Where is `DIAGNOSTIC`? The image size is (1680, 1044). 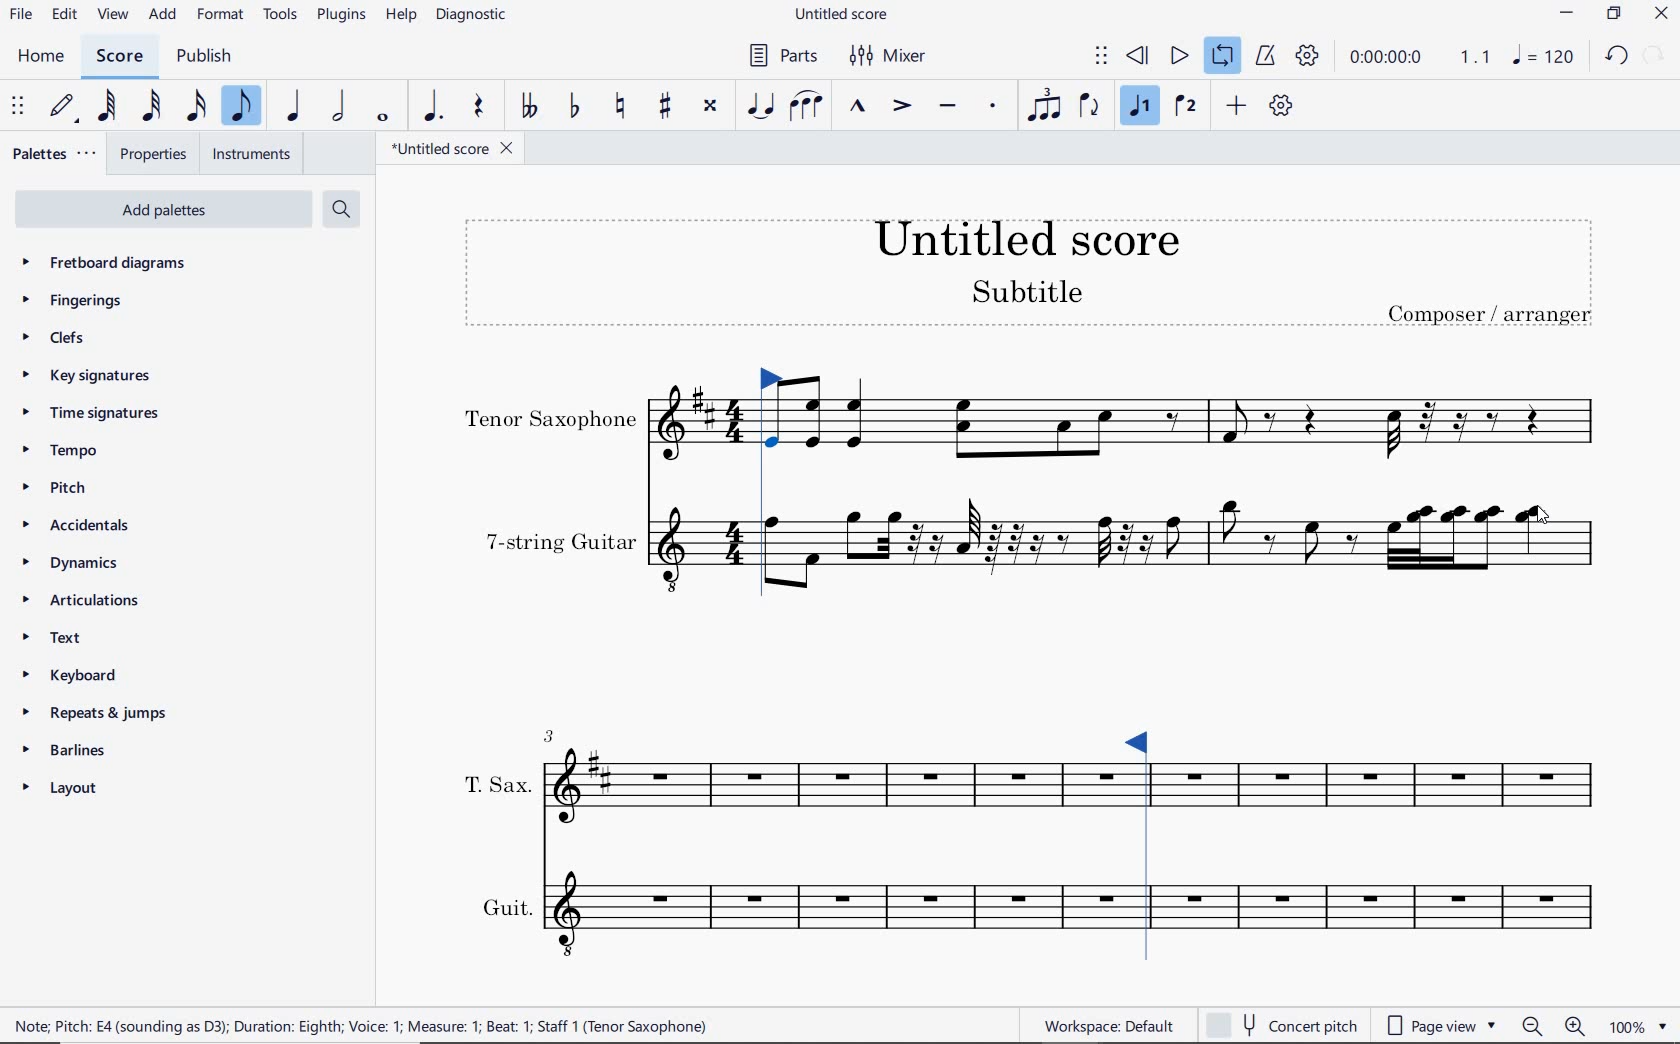
DIAGNOSTIC is located at coordinates (474, 14).